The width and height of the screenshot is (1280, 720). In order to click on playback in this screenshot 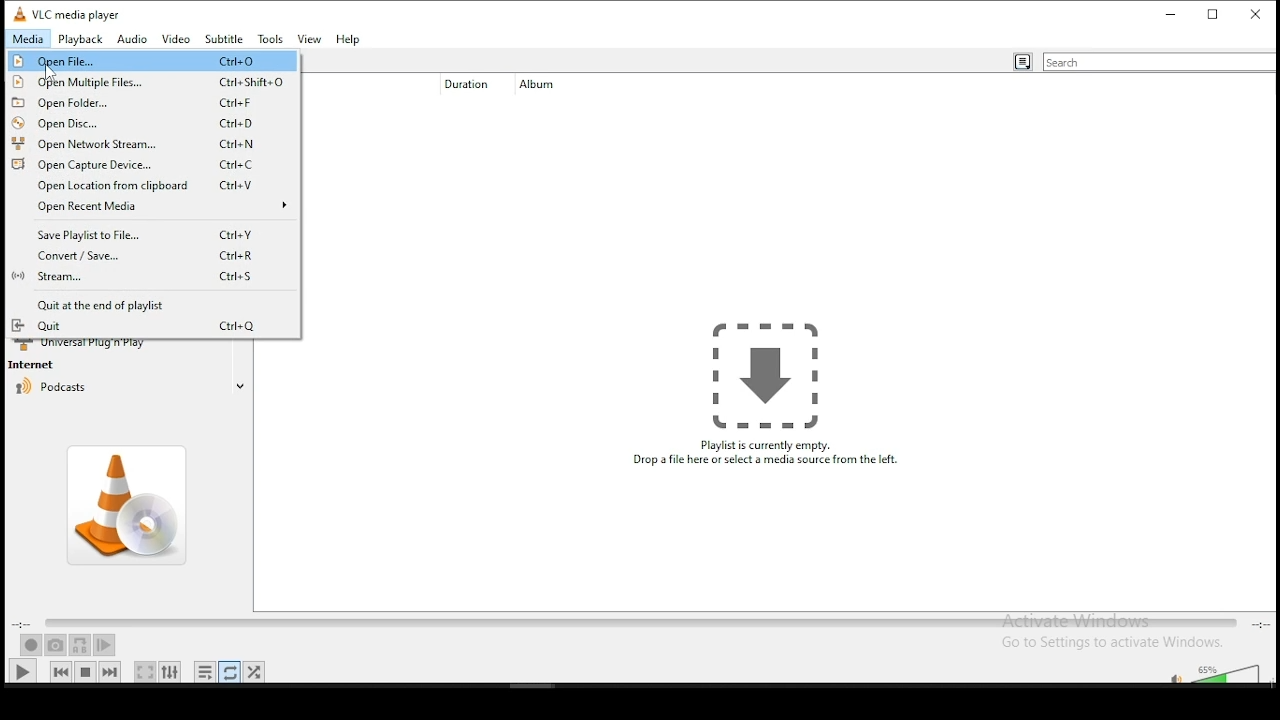, I will do `click(81, 40)`.